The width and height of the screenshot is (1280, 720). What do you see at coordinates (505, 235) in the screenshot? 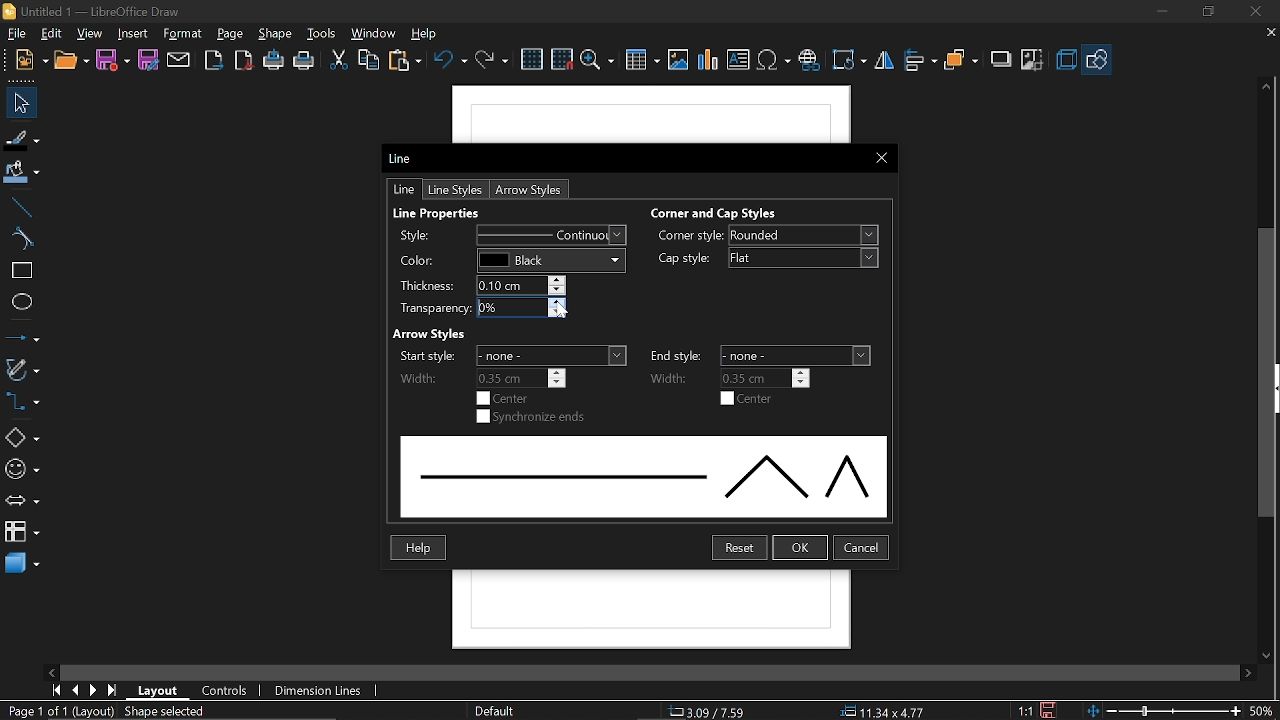
I see `Style` at bounding box center [505, 235].